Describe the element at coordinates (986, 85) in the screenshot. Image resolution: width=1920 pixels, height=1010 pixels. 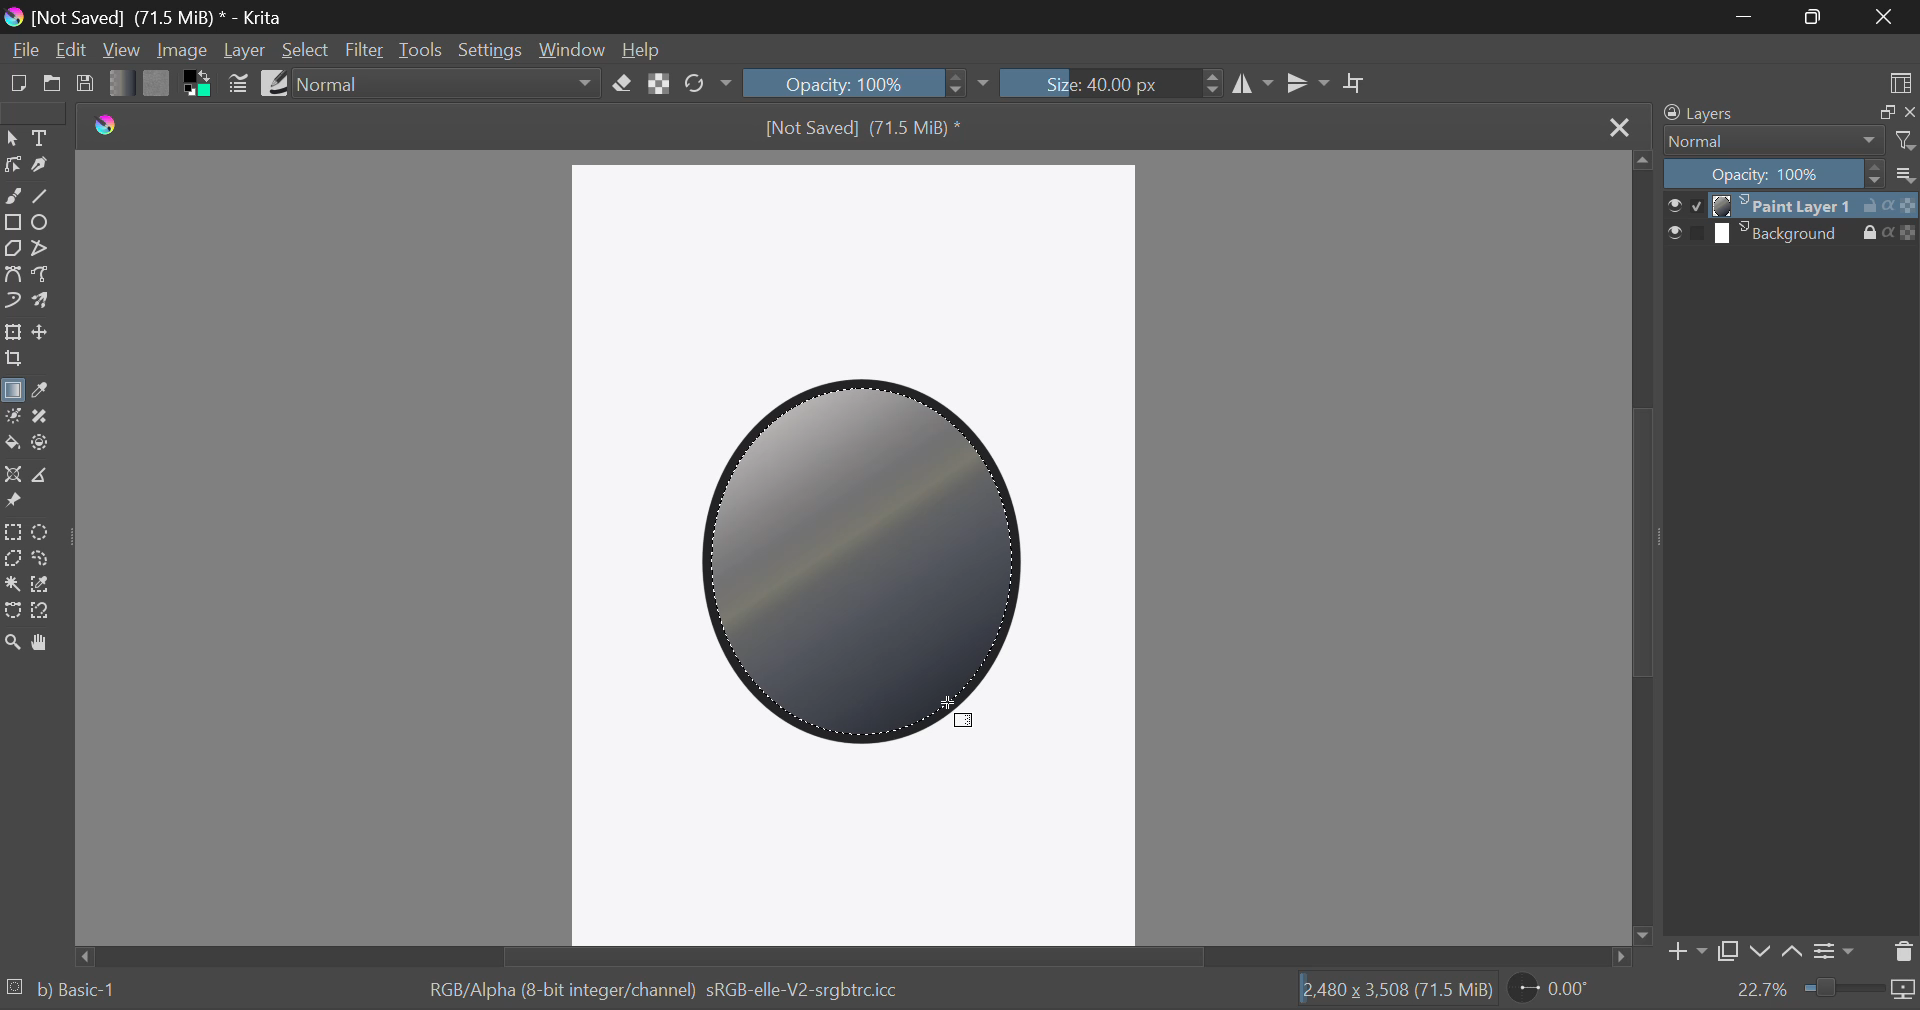
I see `dropdown` at that location.